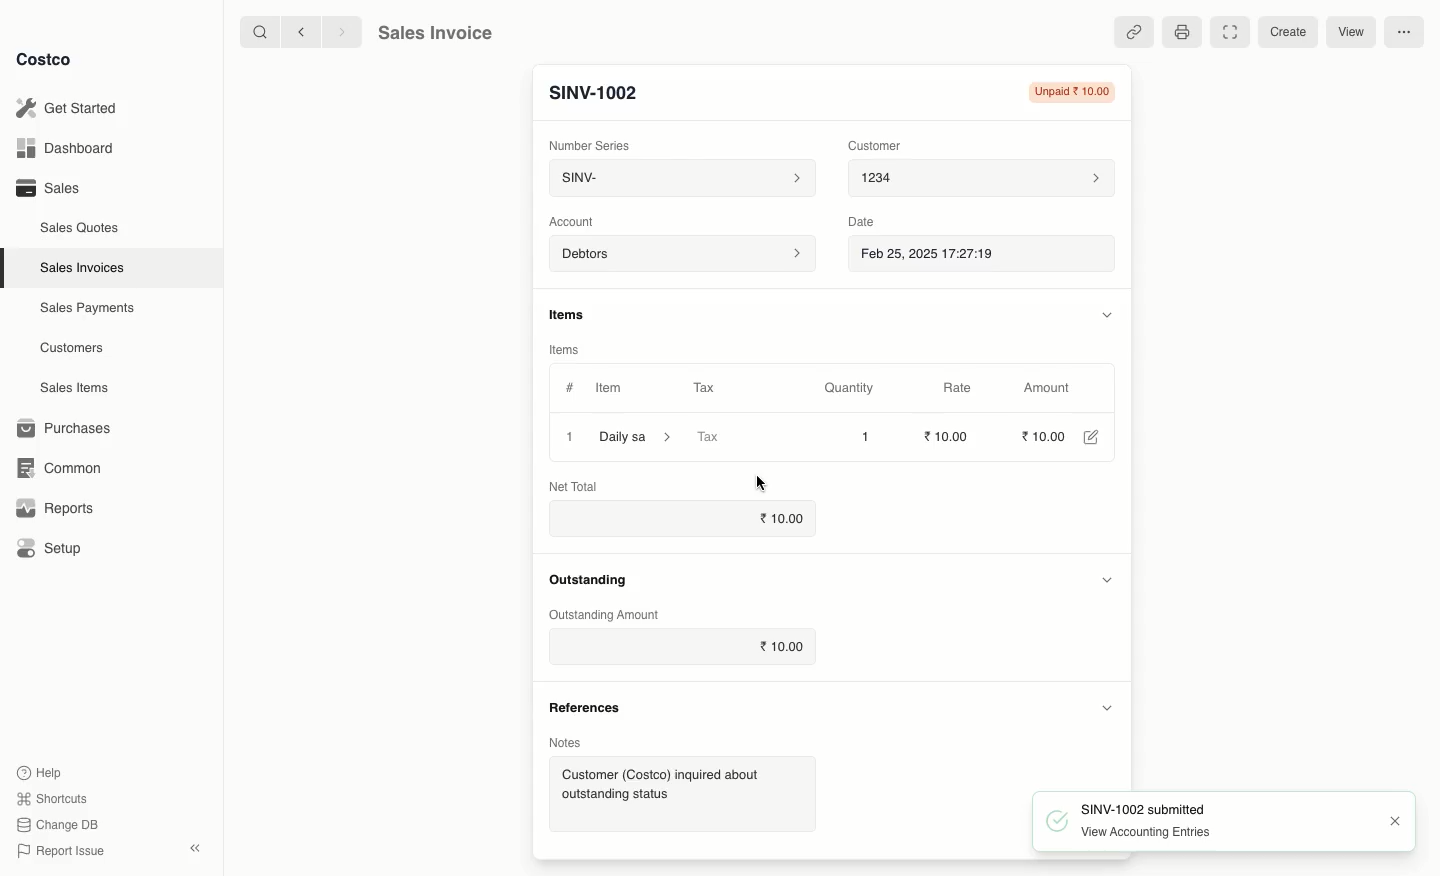 The width and height of the screenshot is (1440, 876). I want to click on Change DB, so click(59, 824).